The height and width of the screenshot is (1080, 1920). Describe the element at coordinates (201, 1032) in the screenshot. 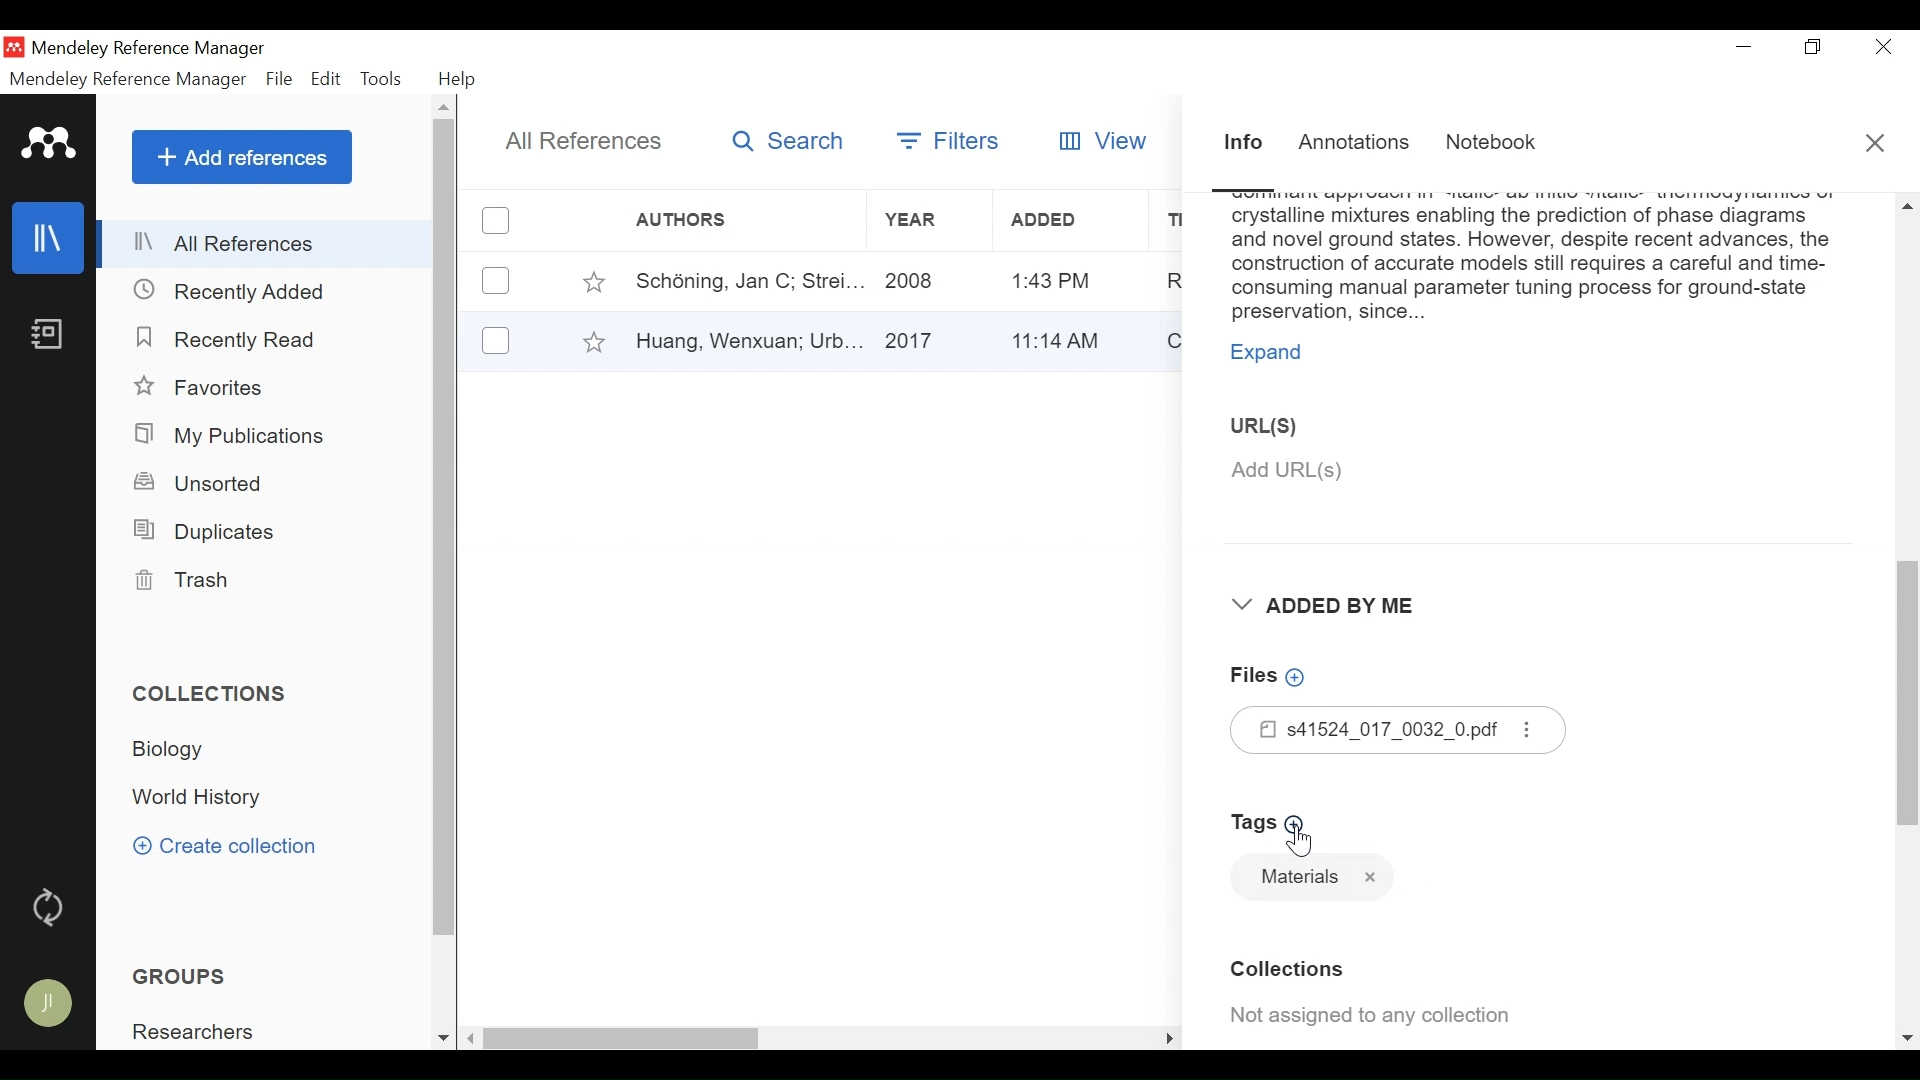

I see `Group` at that location.